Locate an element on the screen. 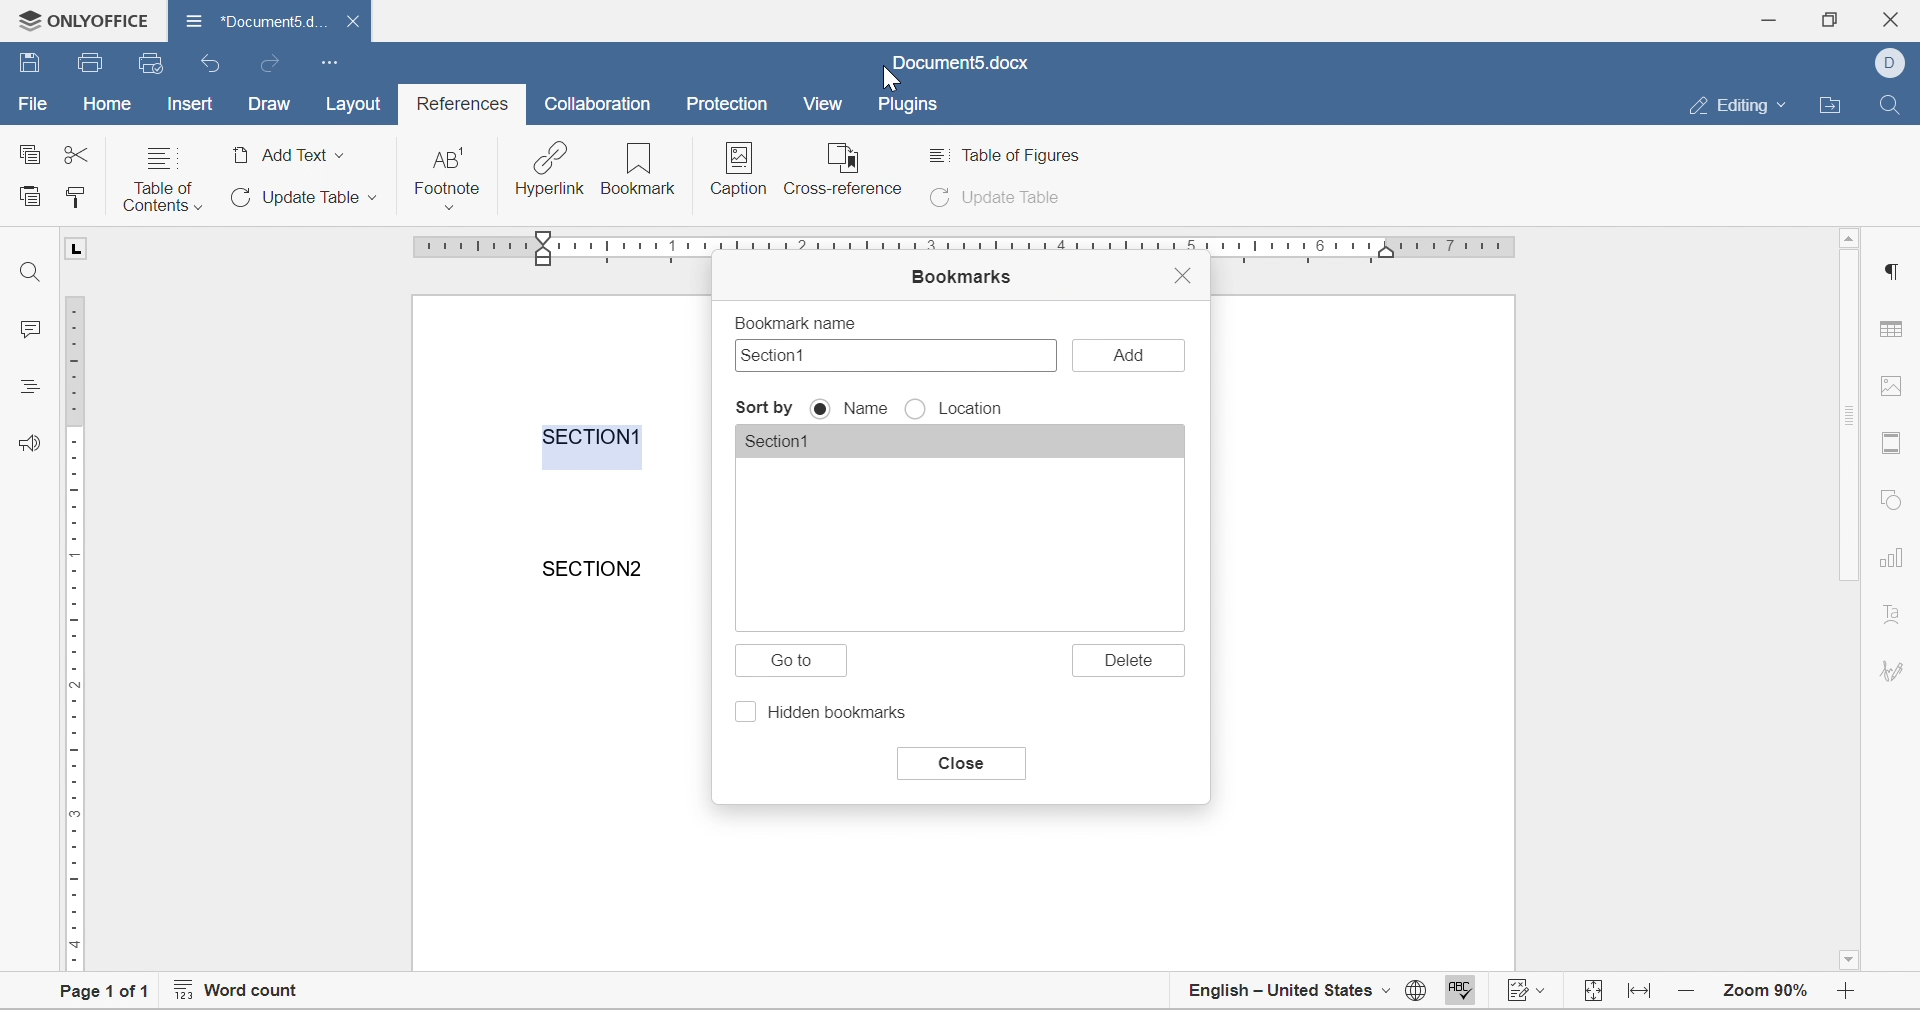 The width and height of the screenshot is (1920, 1010). track changes is located at coordinates (1530, 993).